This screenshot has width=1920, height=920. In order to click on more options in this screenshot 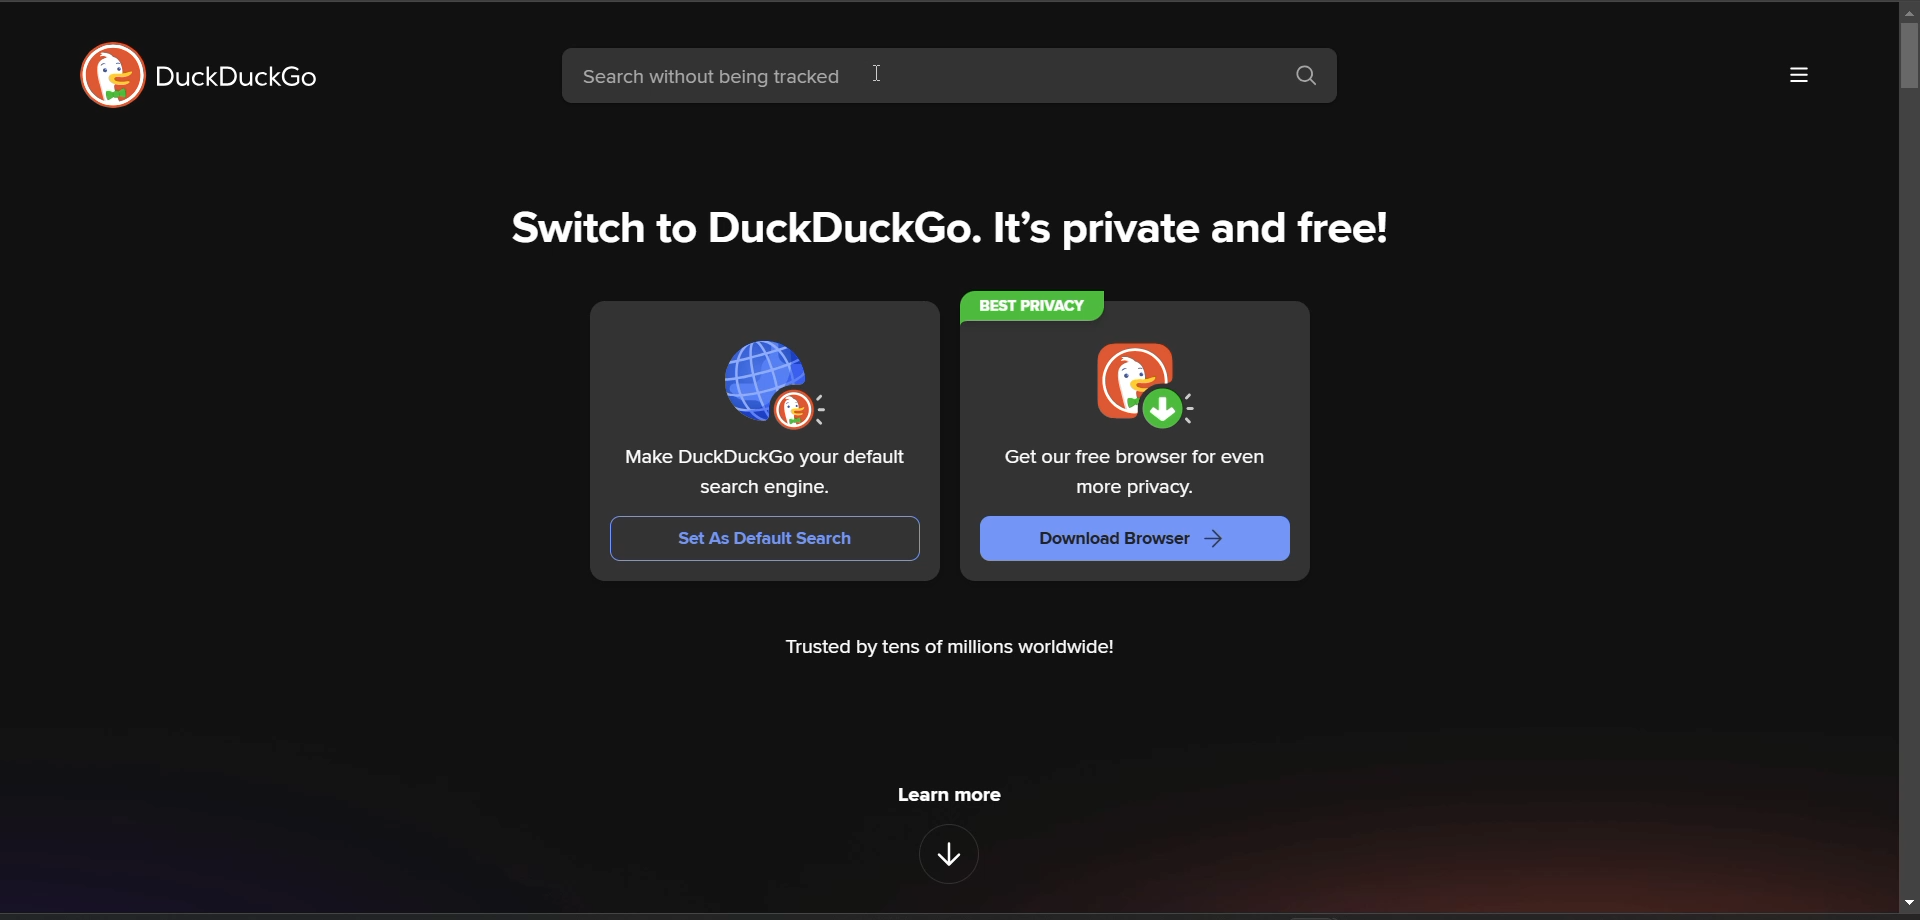, I will do `click(1799, 75)`.